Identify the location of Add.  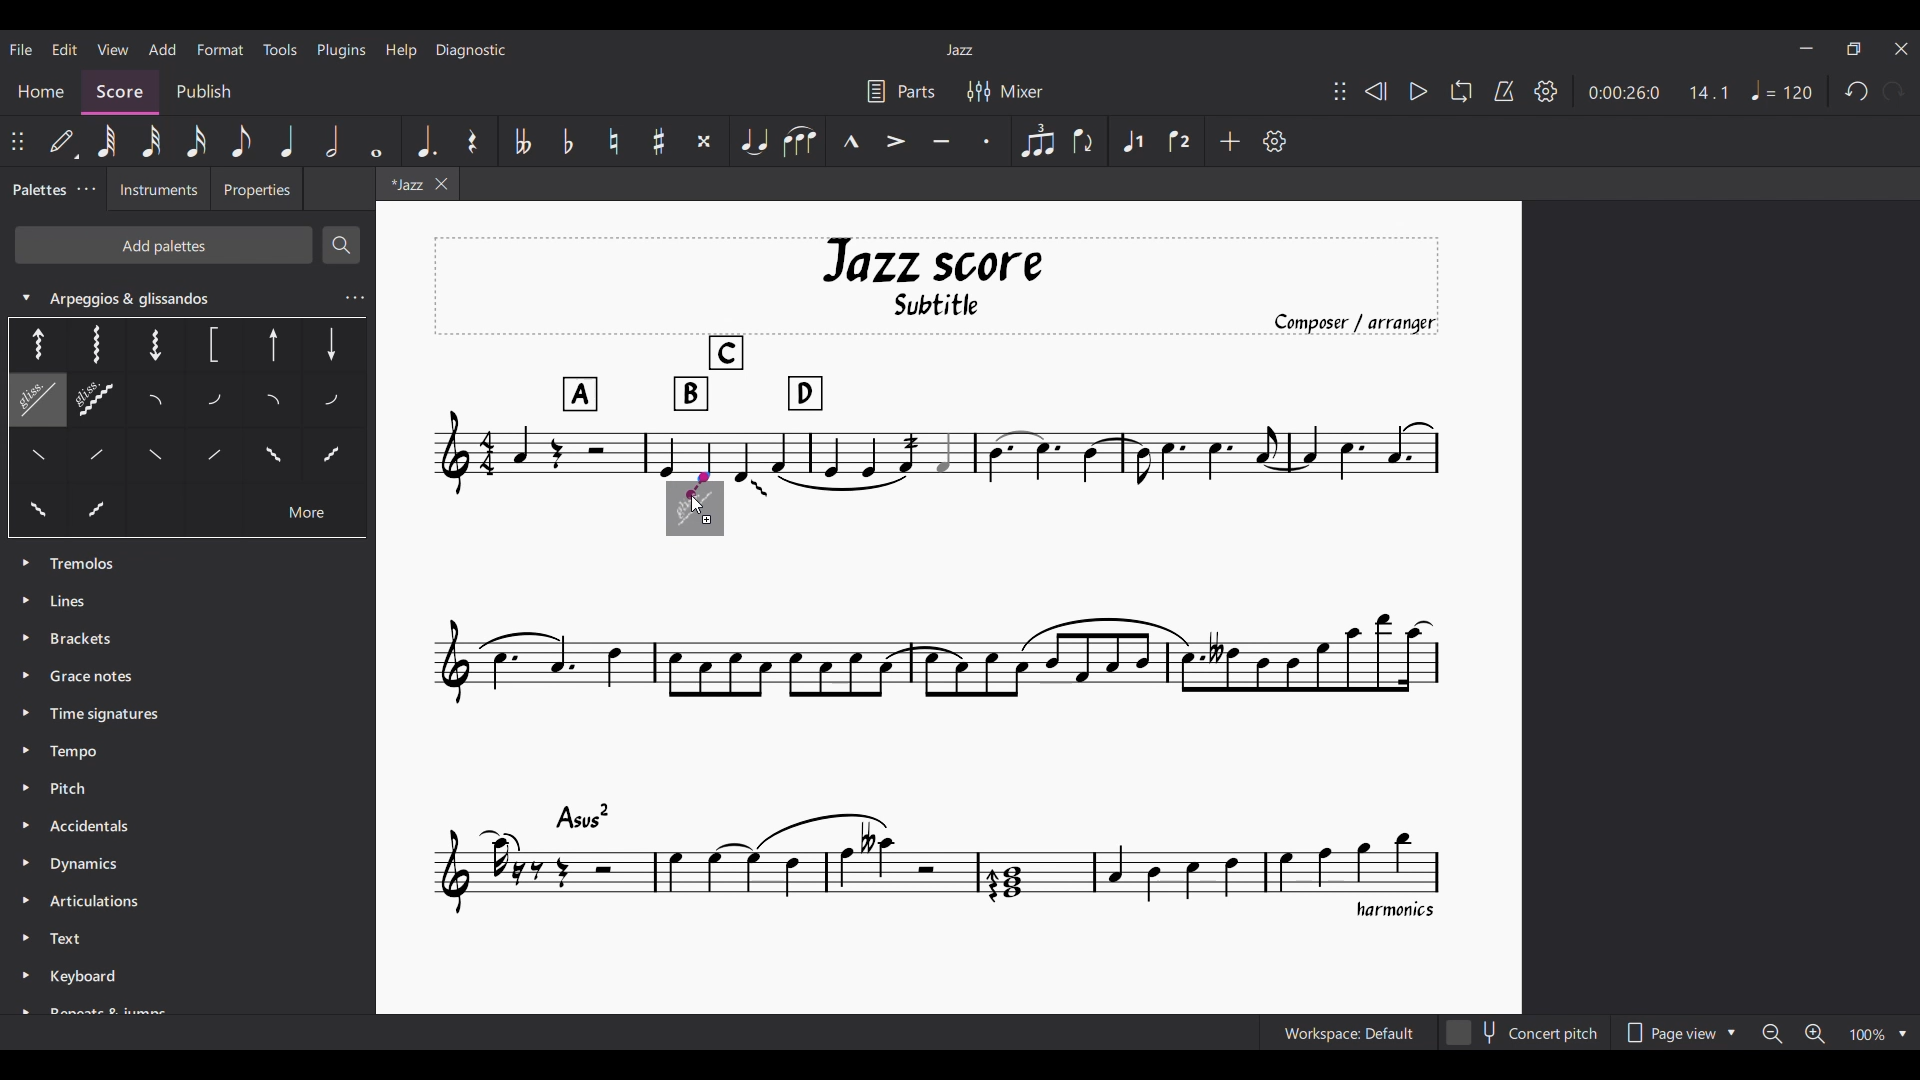
(1230, 141).